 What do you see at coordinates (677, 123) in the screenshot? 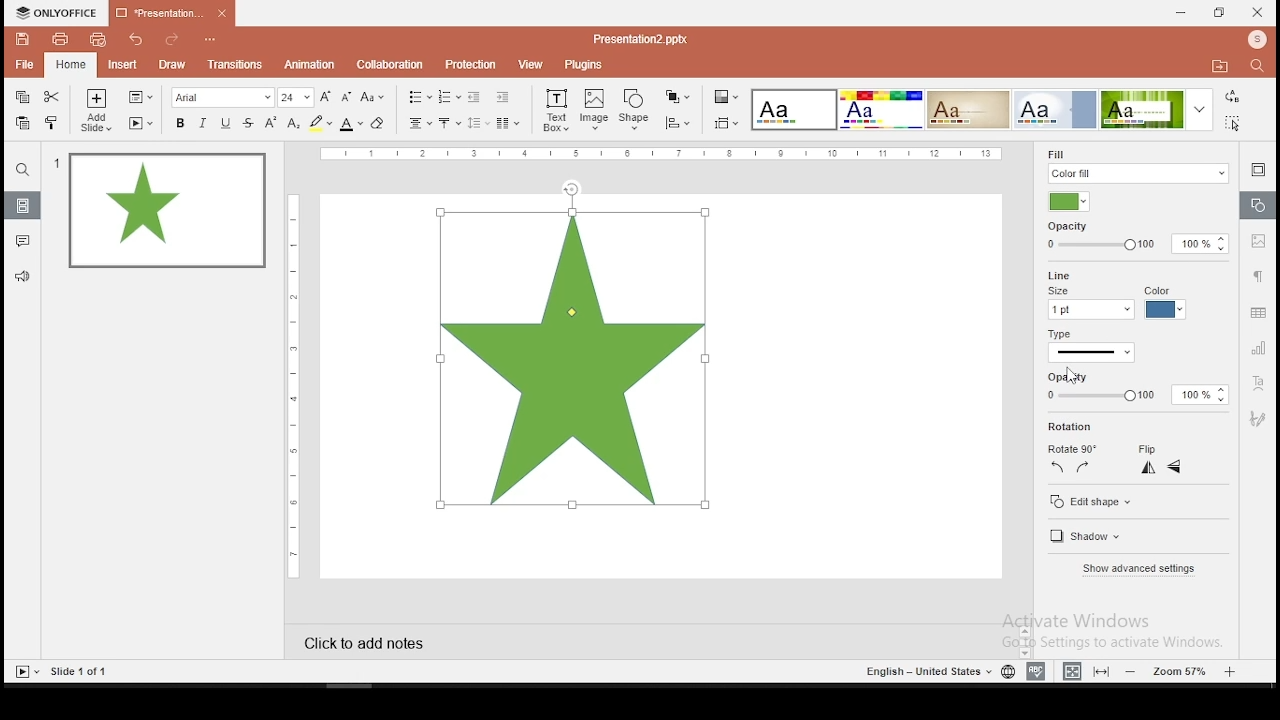
I see `align shapes` at bounding box center [677, 123].